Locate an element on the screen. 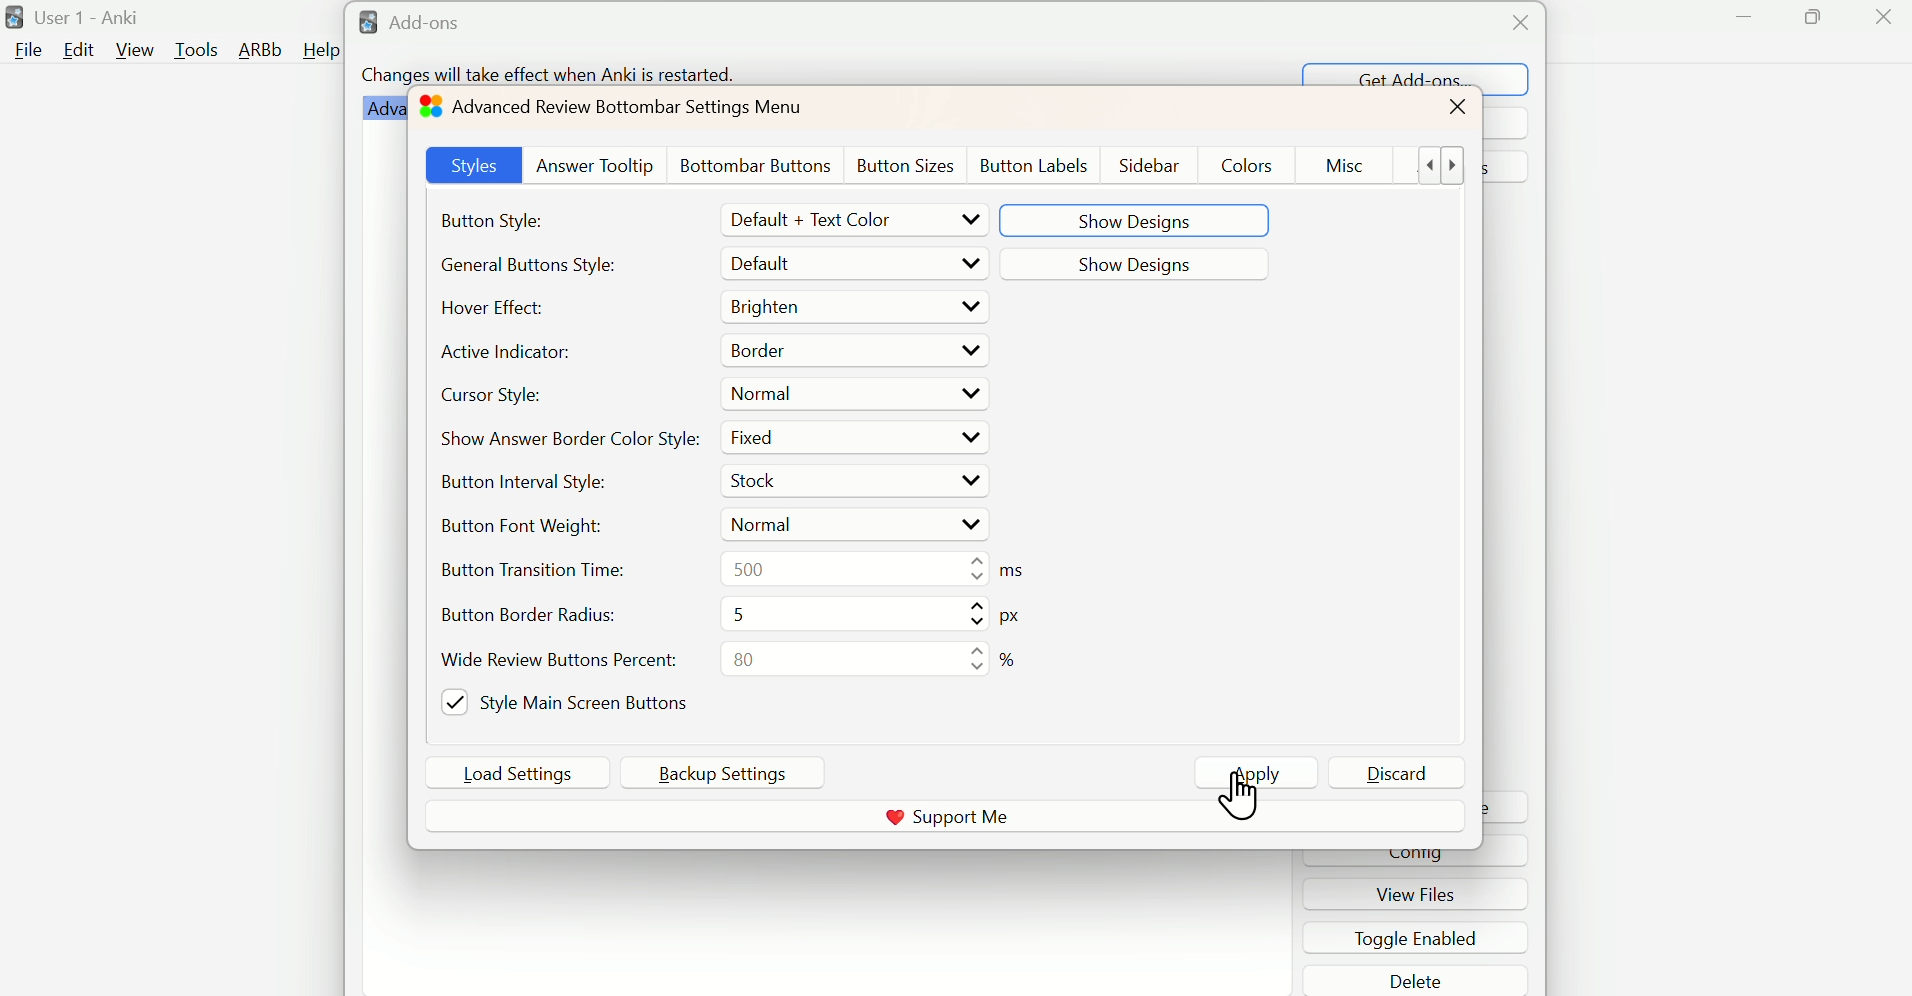 This screenshot has height=996, width=1912. Answer Tooltip is located at coordinates (591, 168).